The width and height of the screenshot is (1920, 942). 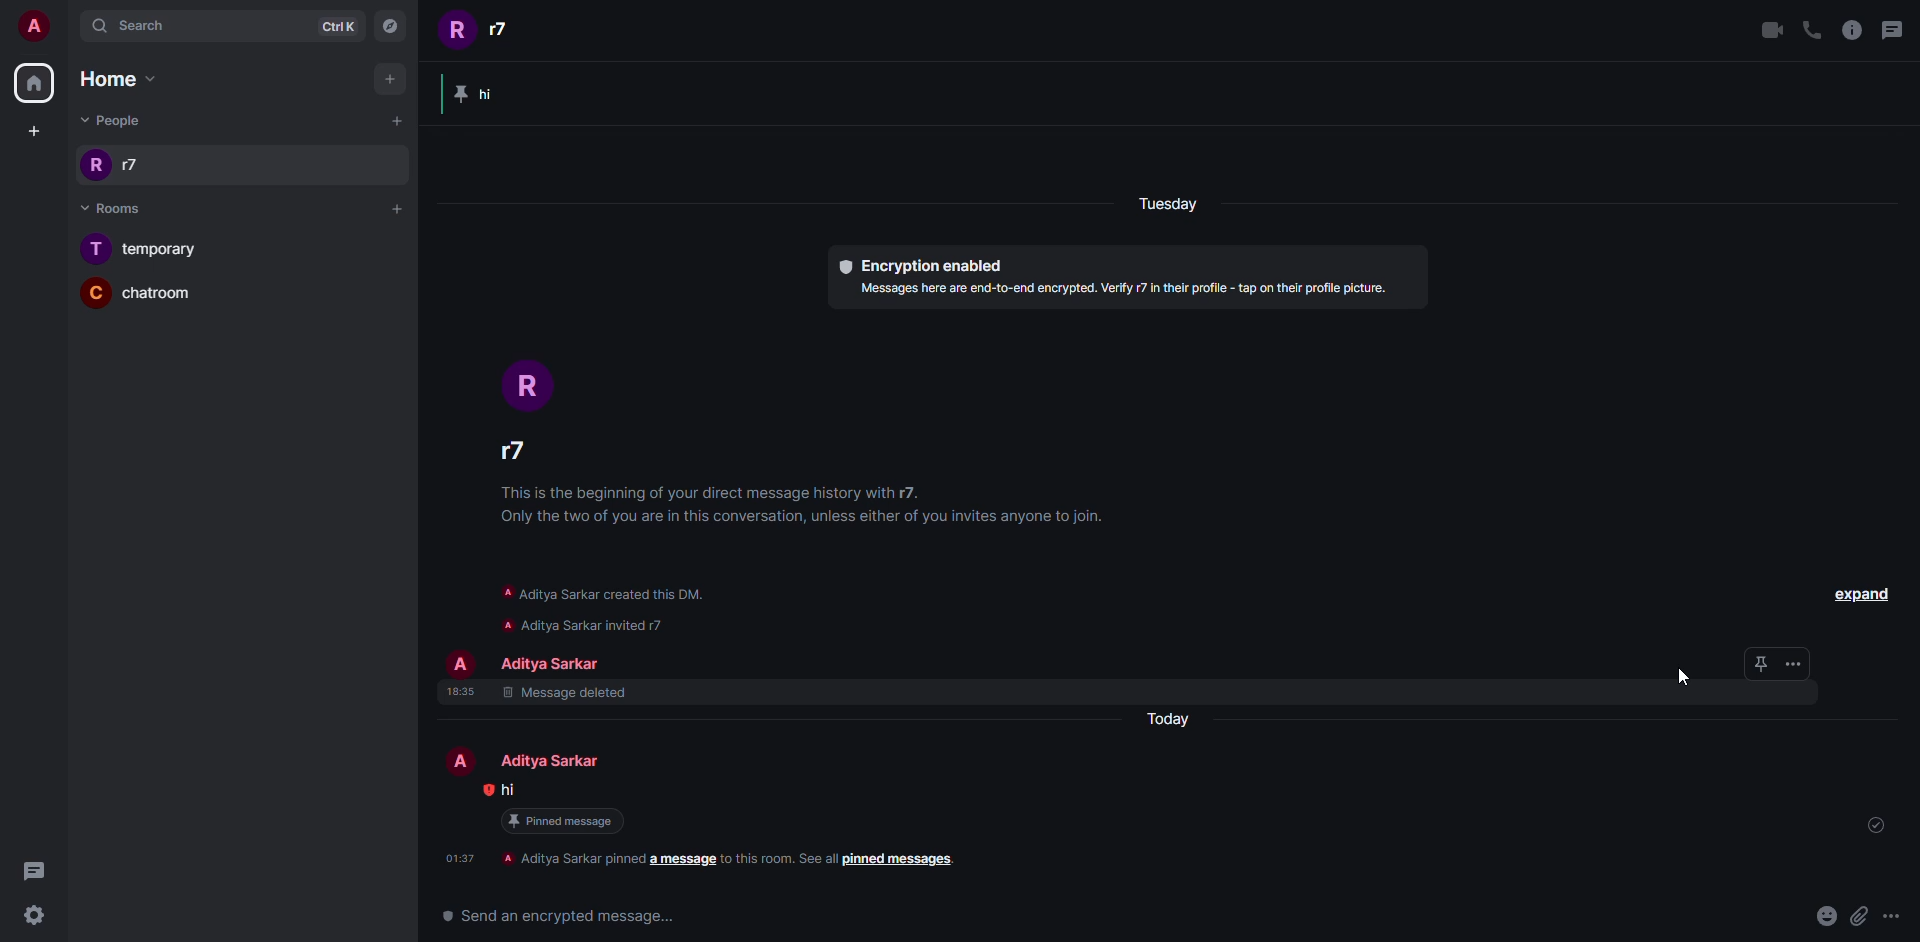 What do you see at coordinates (1128, 295) in the screenshot?
I see `info` at bounding box center [1128, 295].